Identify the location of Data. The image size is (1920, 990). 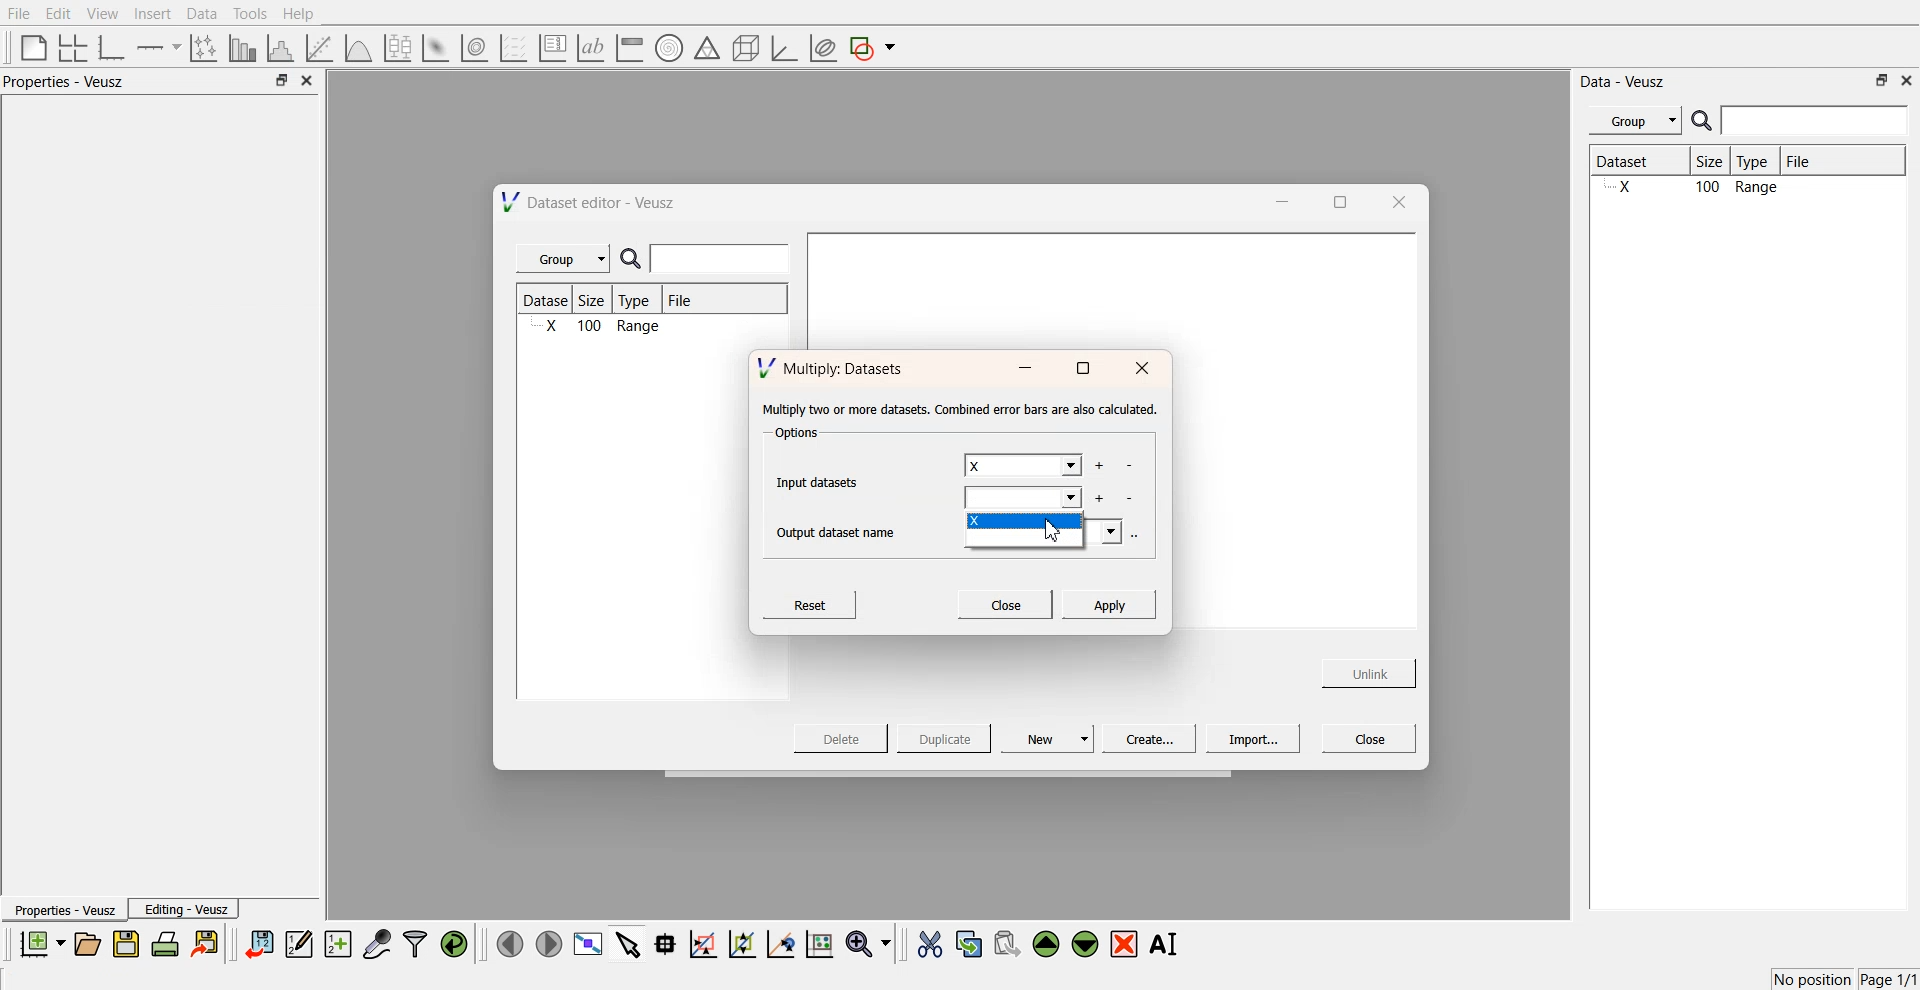
(201, 14).